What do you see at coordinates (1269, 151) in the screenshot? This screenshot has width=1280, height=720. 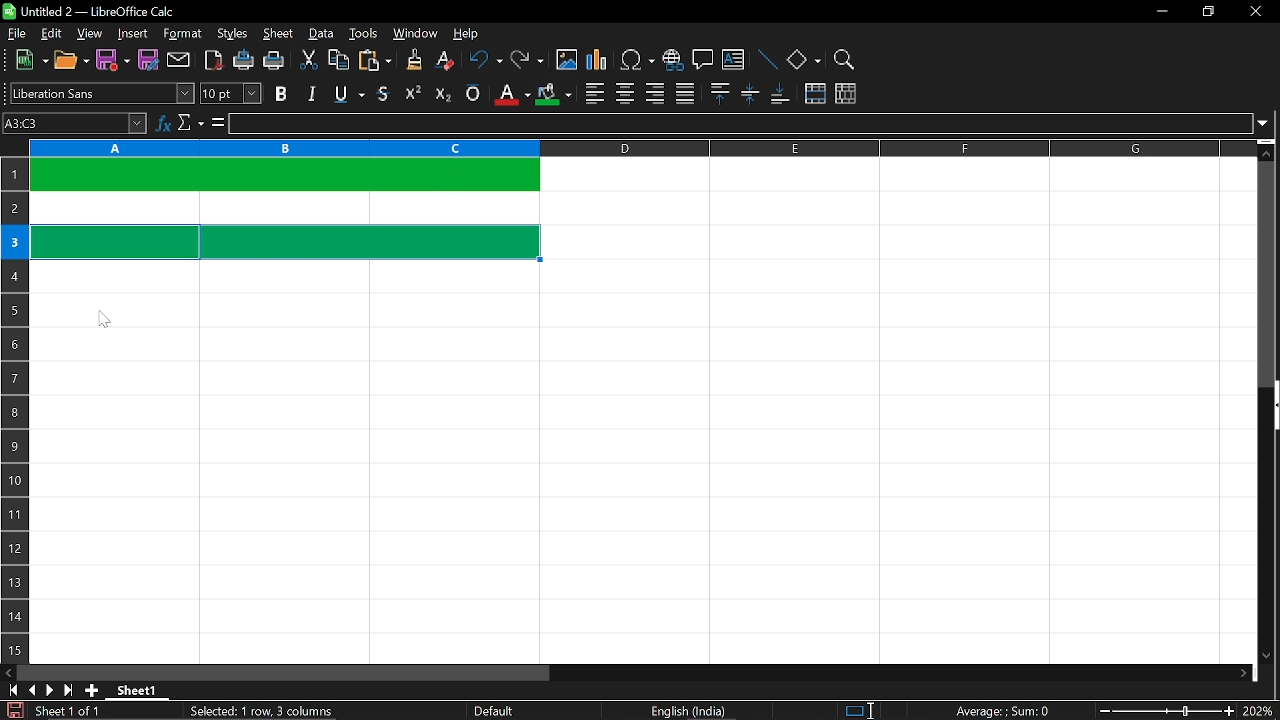 I see `move up` at bounding box center [1269, 151].